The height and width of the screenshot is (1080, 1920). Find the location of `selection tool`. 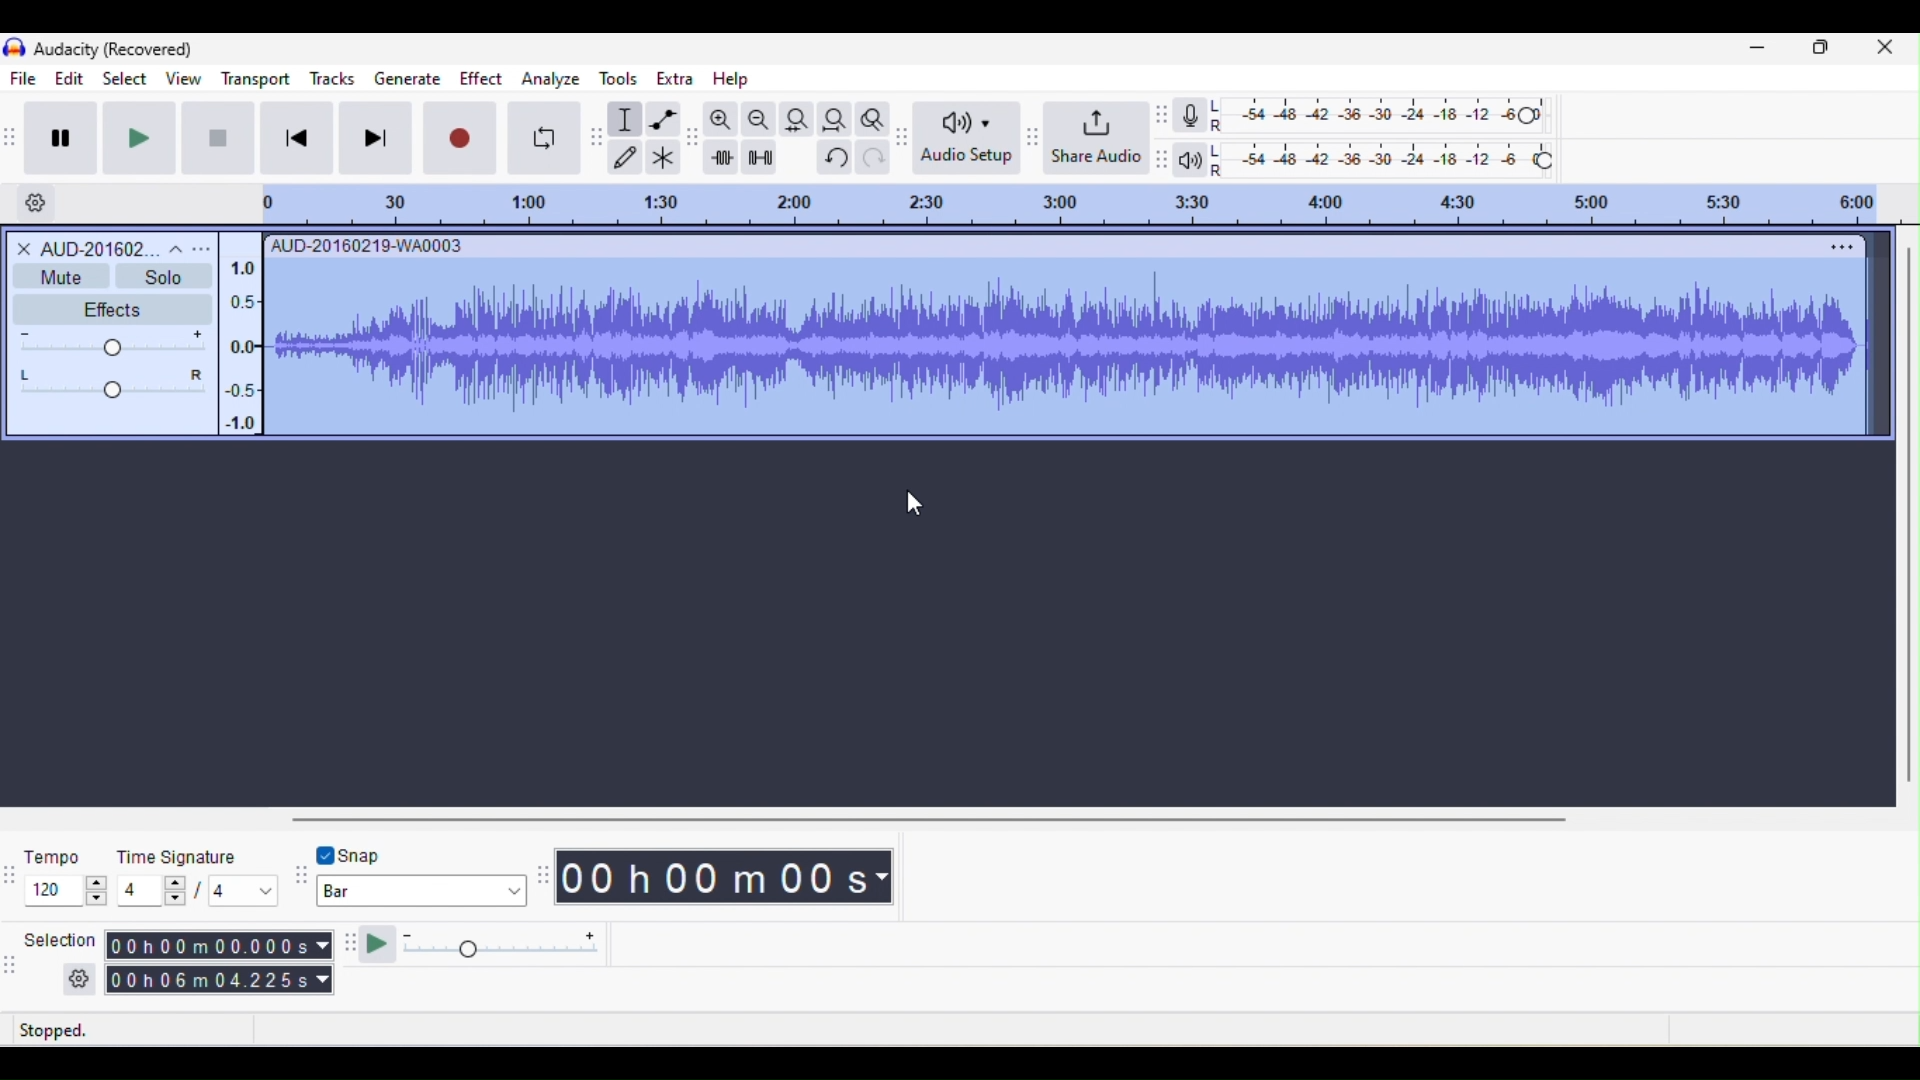

selection tool is located at coordinates (627, 120).